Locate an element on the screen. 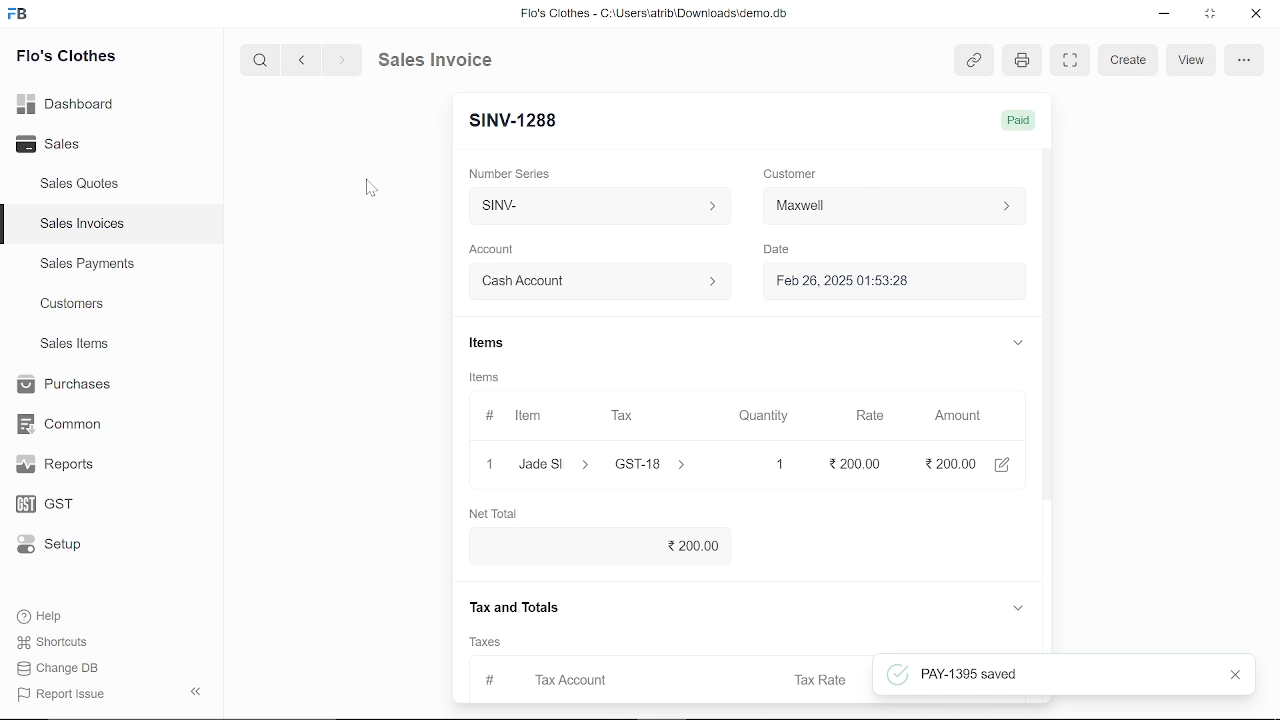  GST is located at coordinates (62, 505).